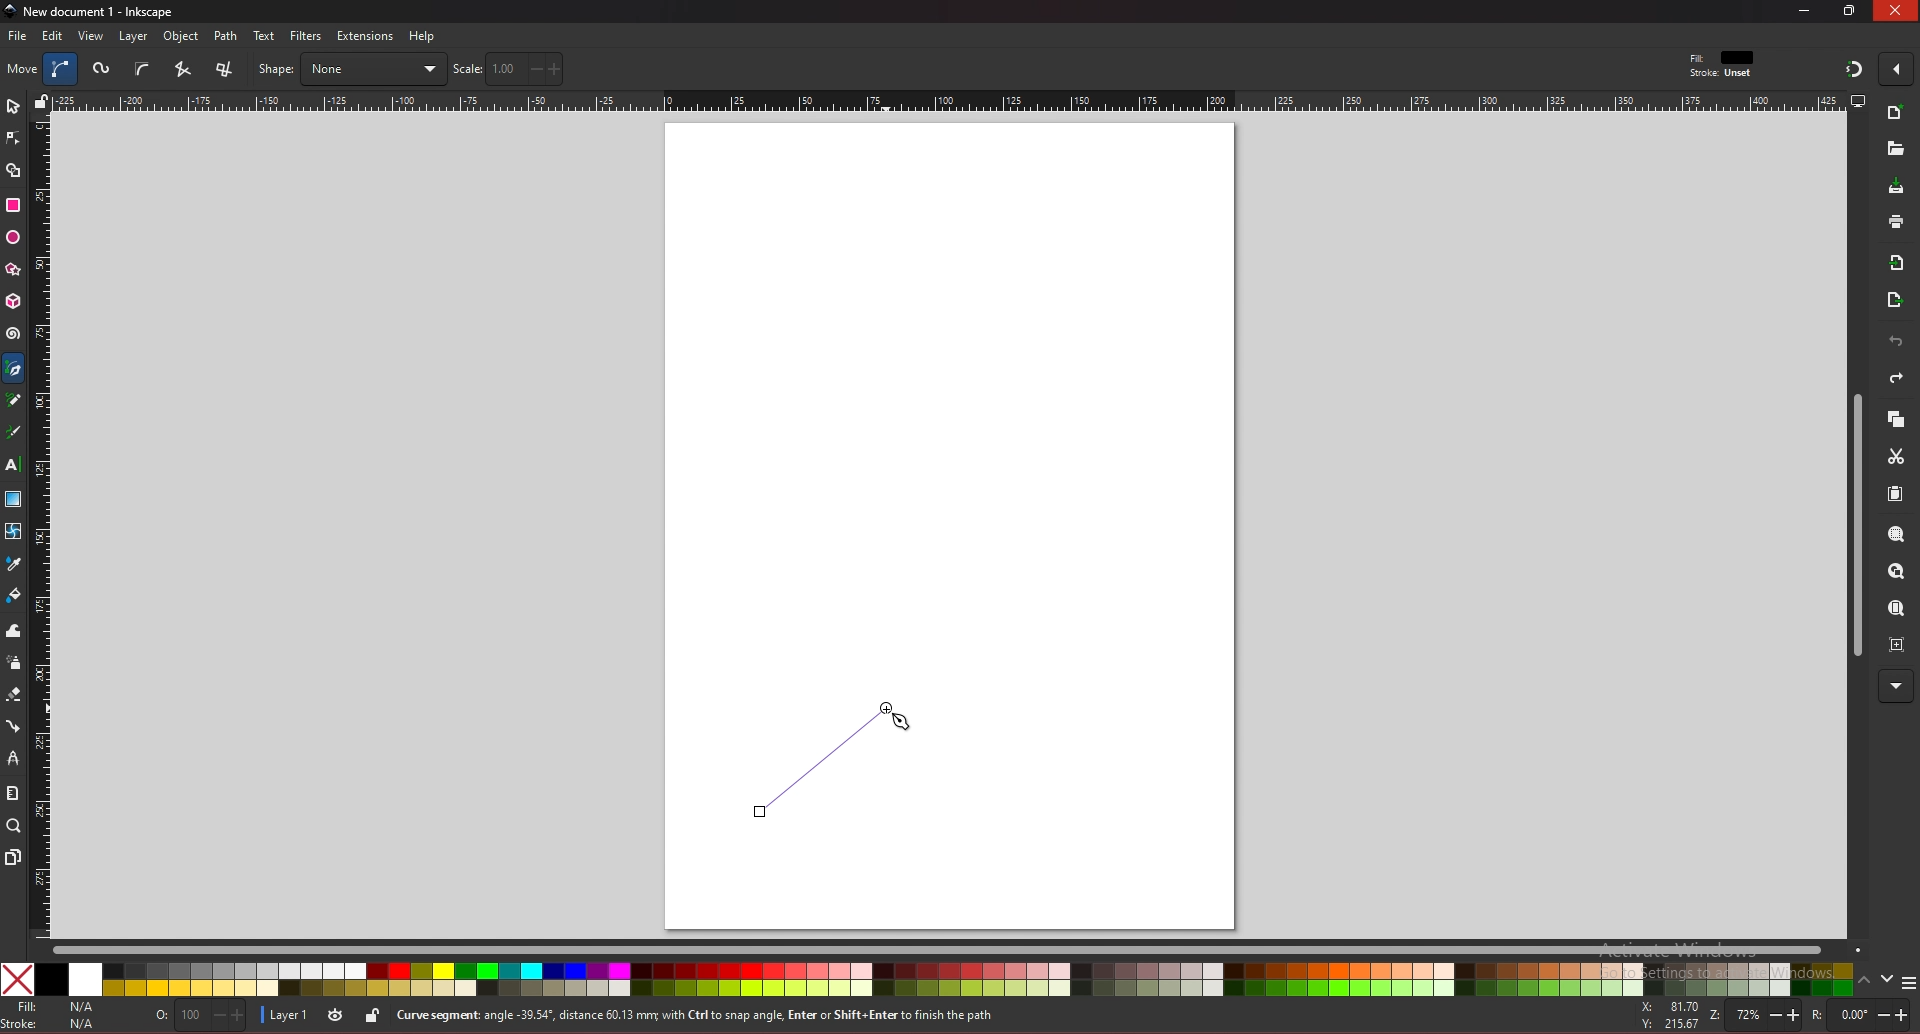  I want to click on export, so click(1895, 301).